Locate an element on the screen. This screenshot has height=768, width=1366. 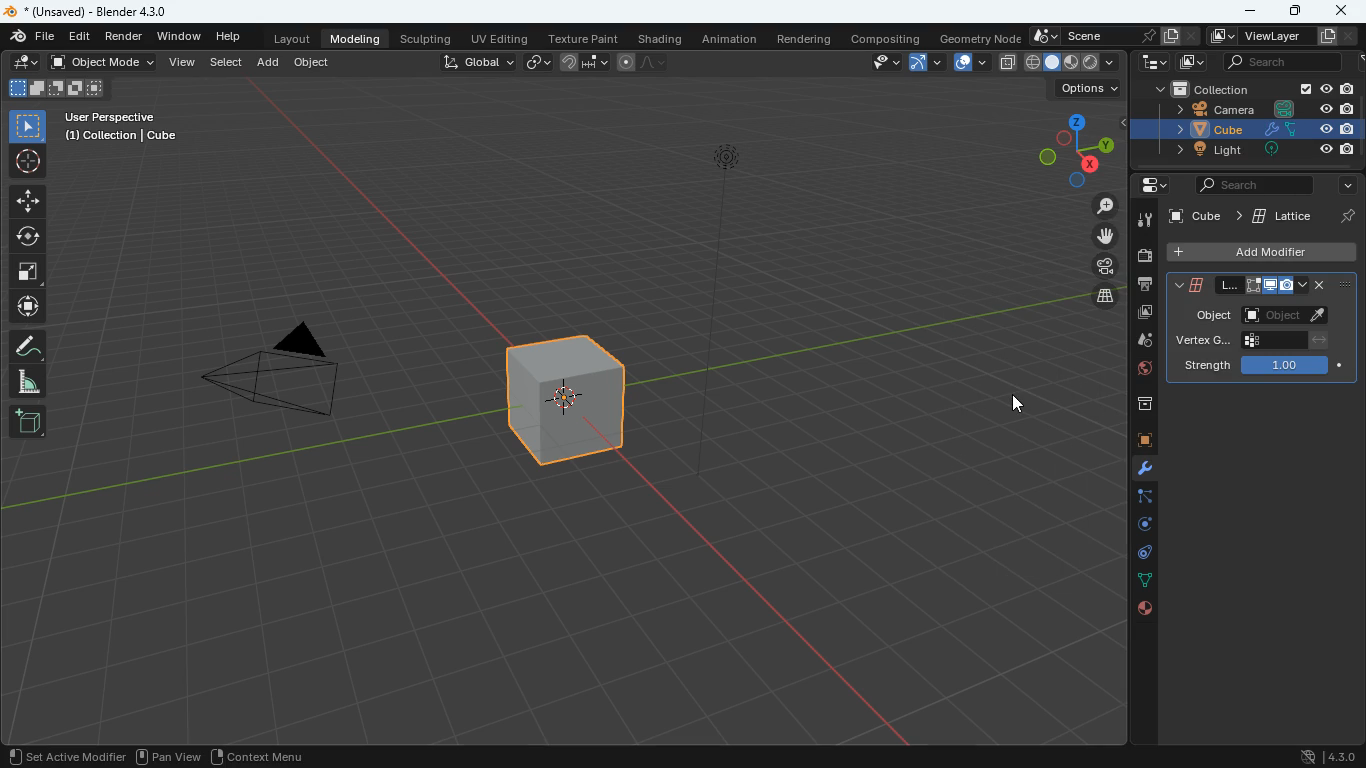
movie is located at coordinates (1107, 267).